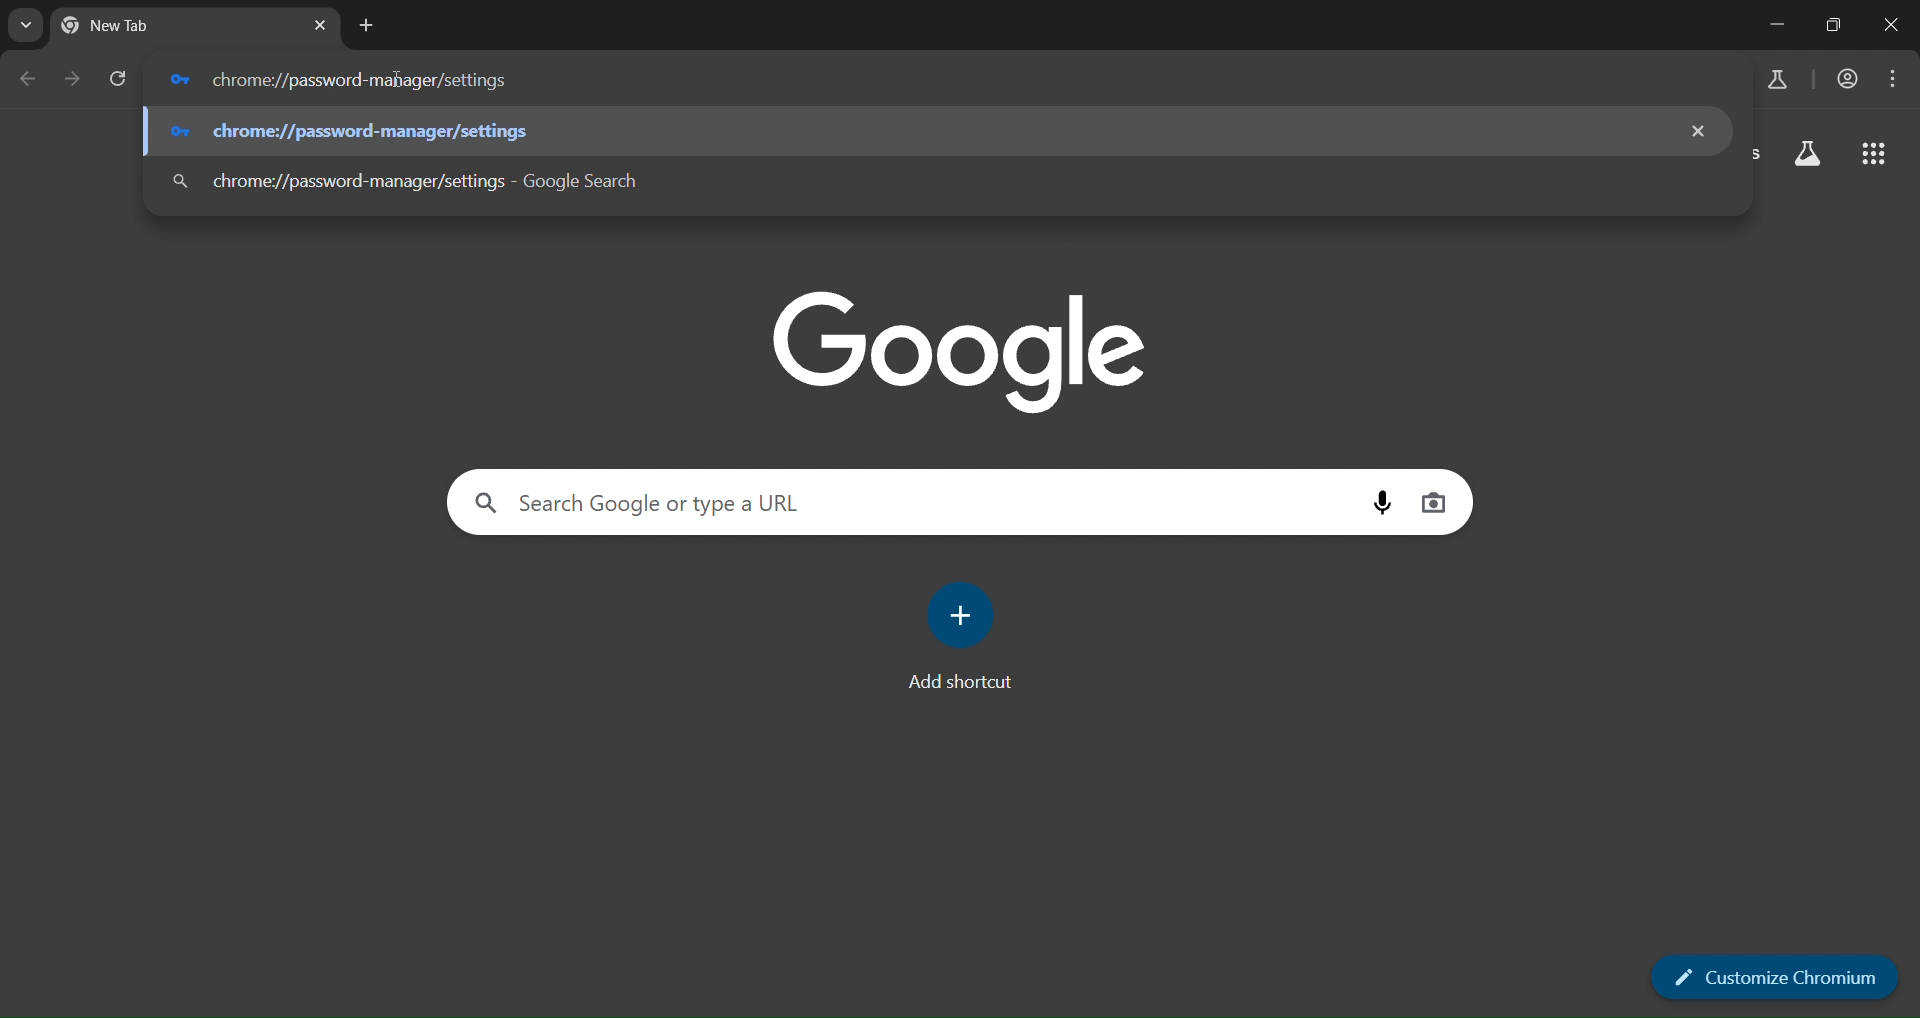 This screenshot has height=1018, width=1920. I want to click on remove, so click(1702, 129).